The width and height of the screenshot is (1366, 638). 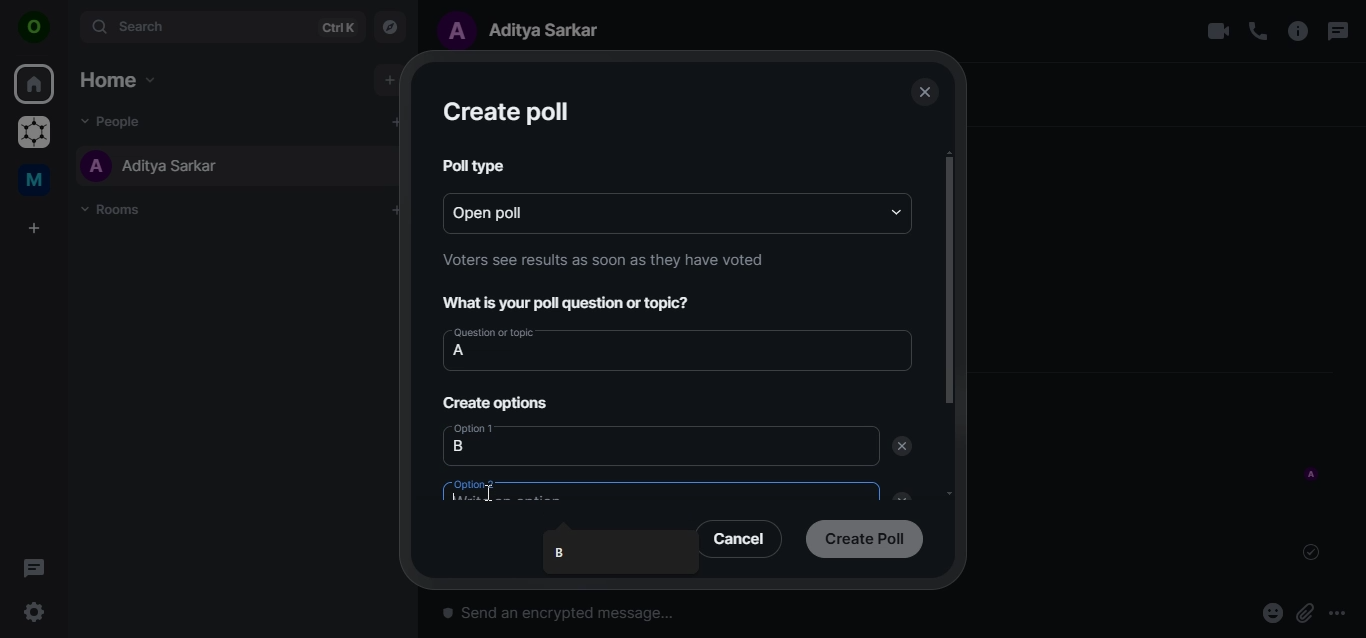 I want to click on delete, so click(x=902, y=447).